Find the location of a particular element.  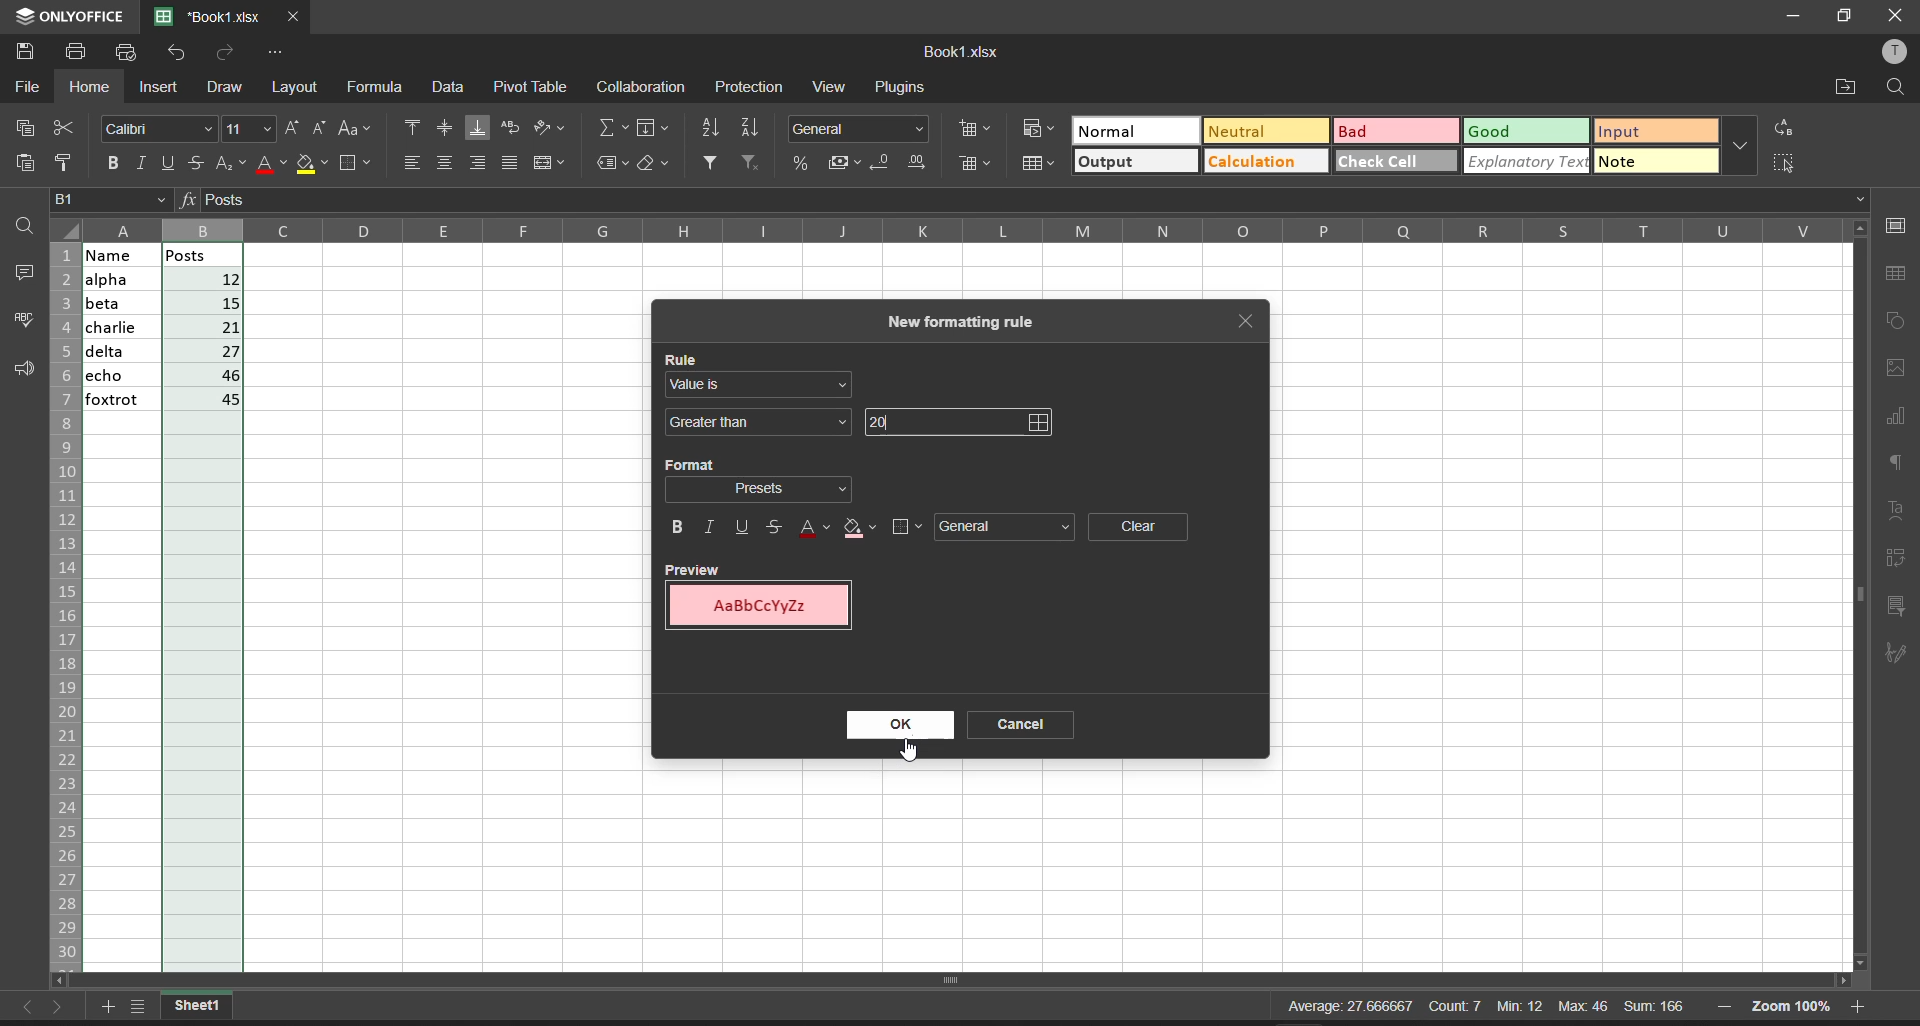

text color is located at coordinates (815, 529).